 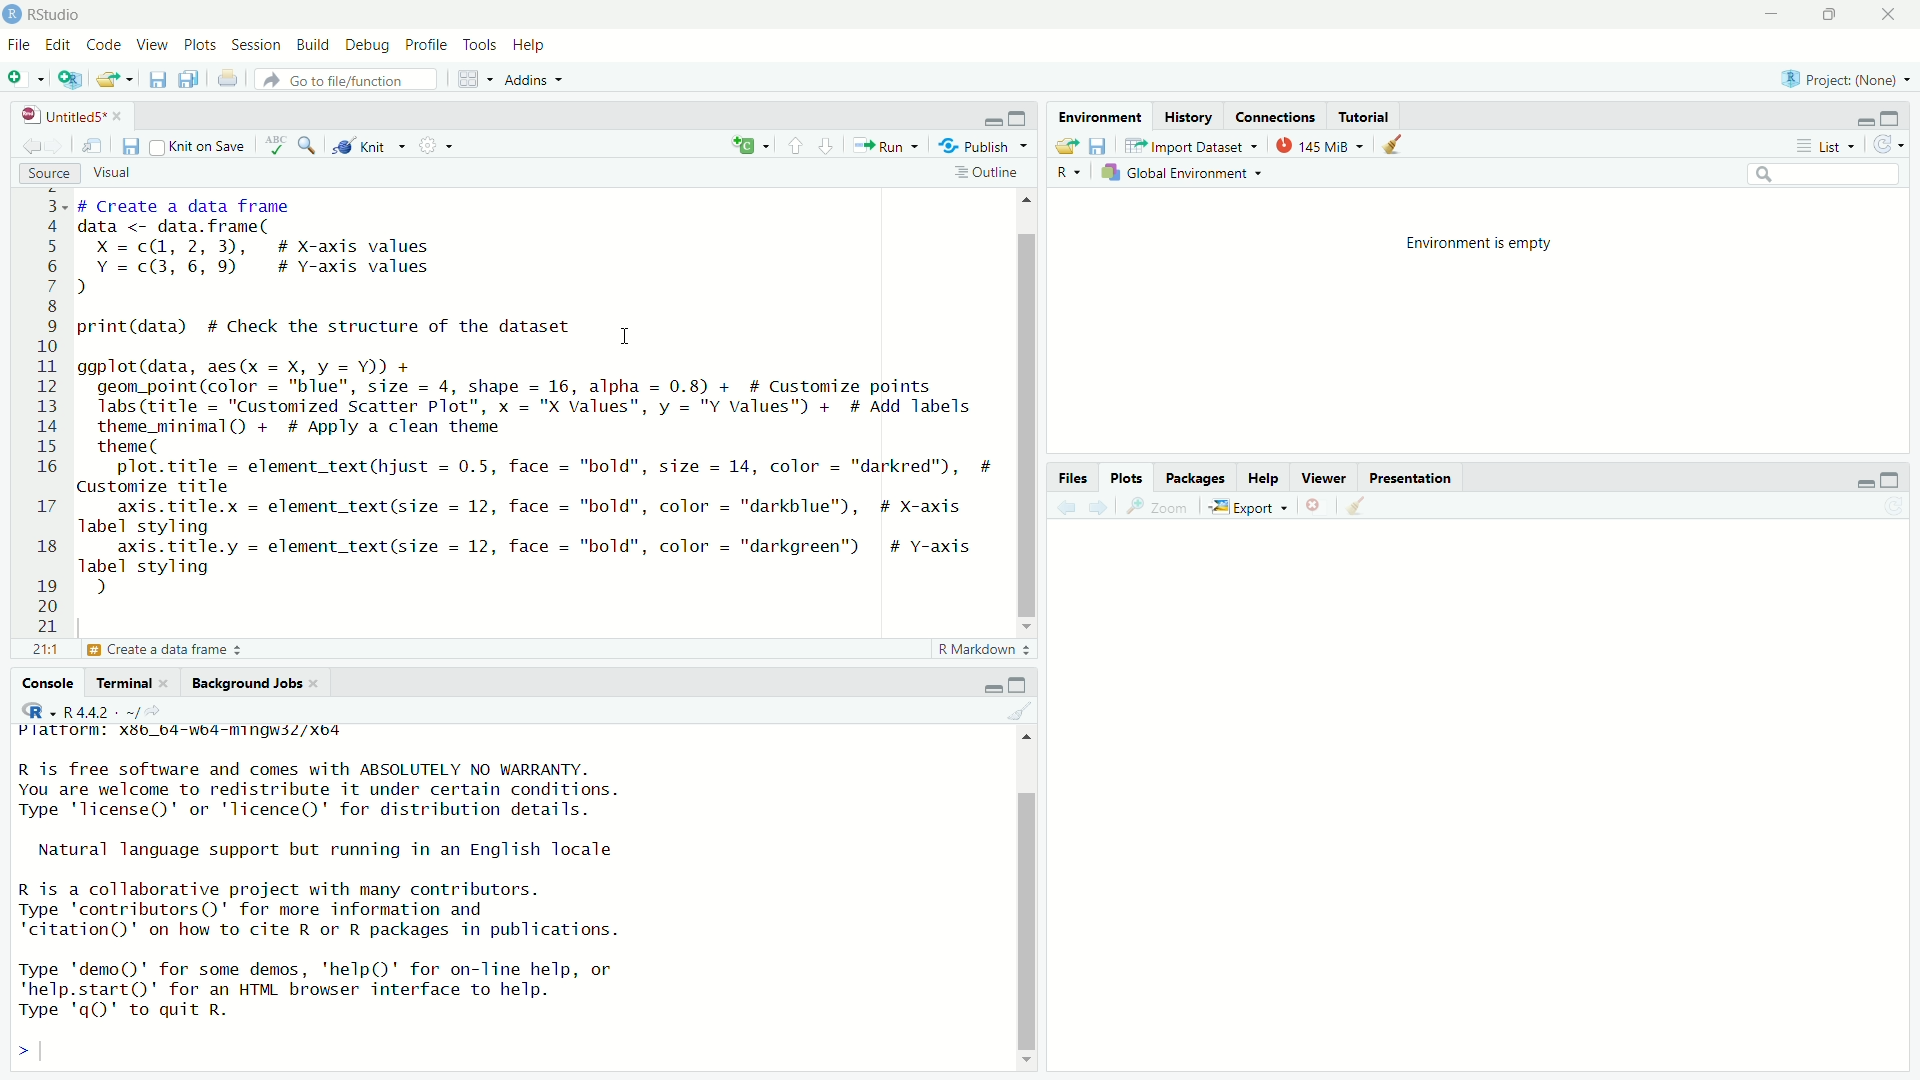 I want to click on Go forward to the next source location, so click(x=65, y=148).